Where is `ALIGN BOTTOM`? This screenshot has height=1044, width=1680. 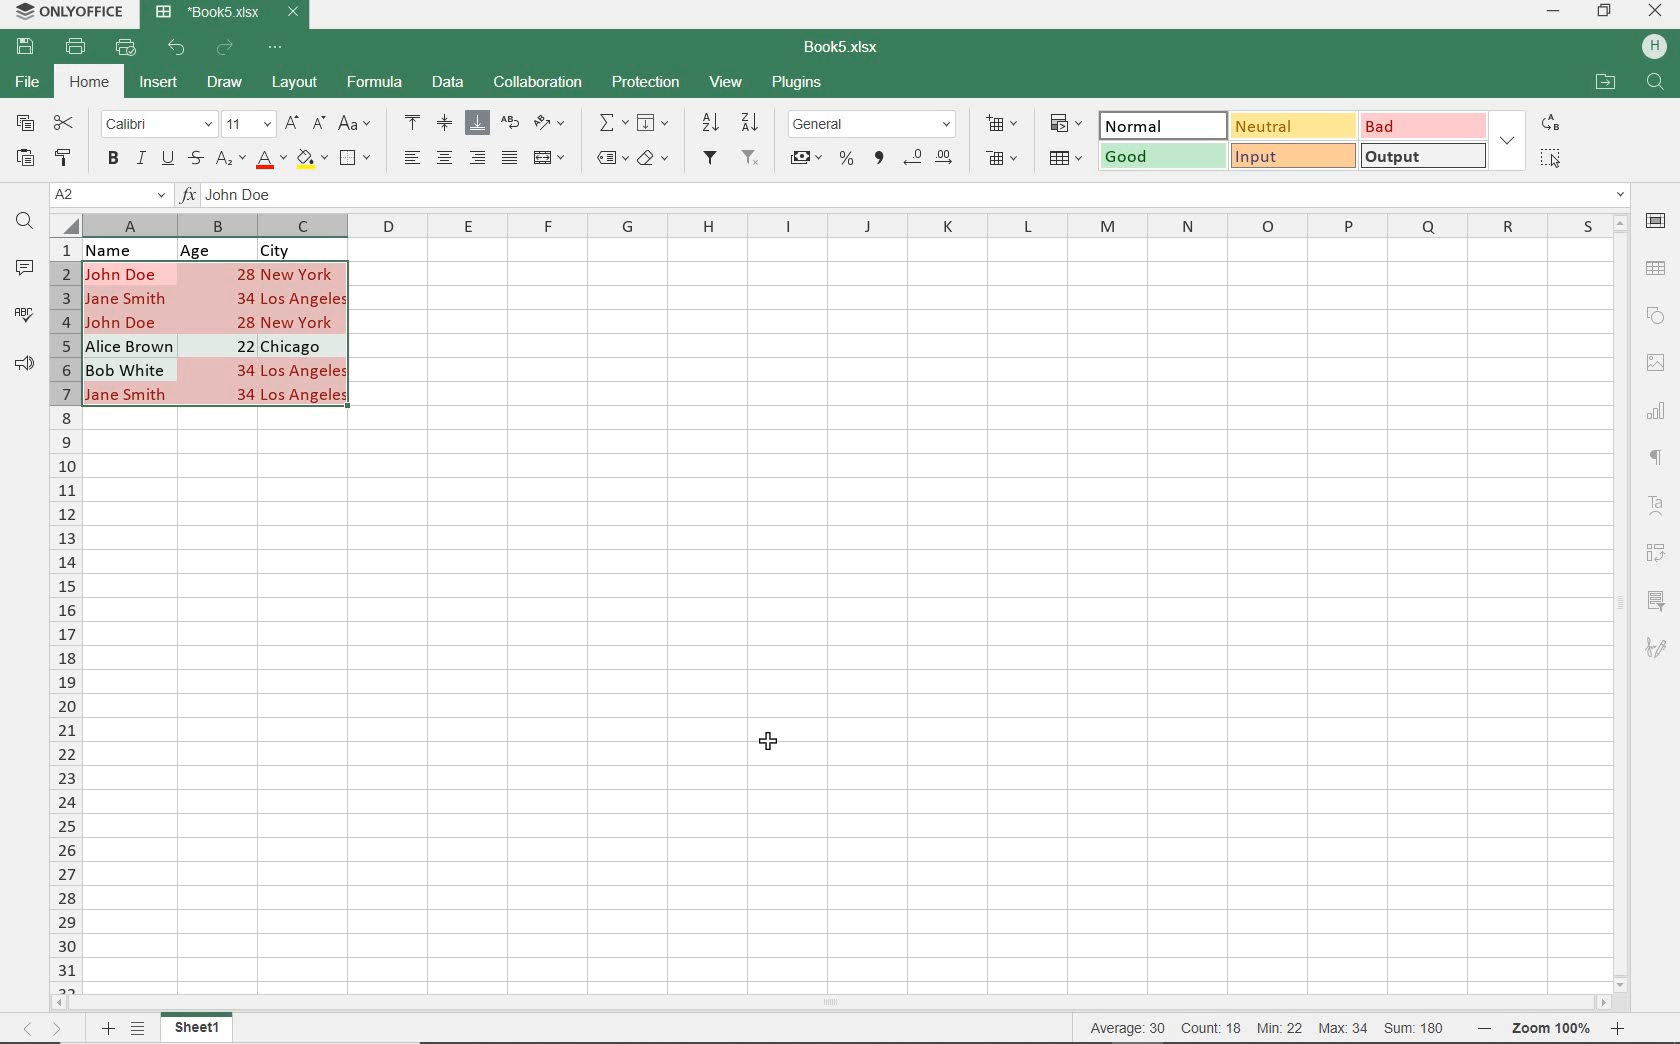
ALIGN BOTTOM is located at coordinates (477, 123).